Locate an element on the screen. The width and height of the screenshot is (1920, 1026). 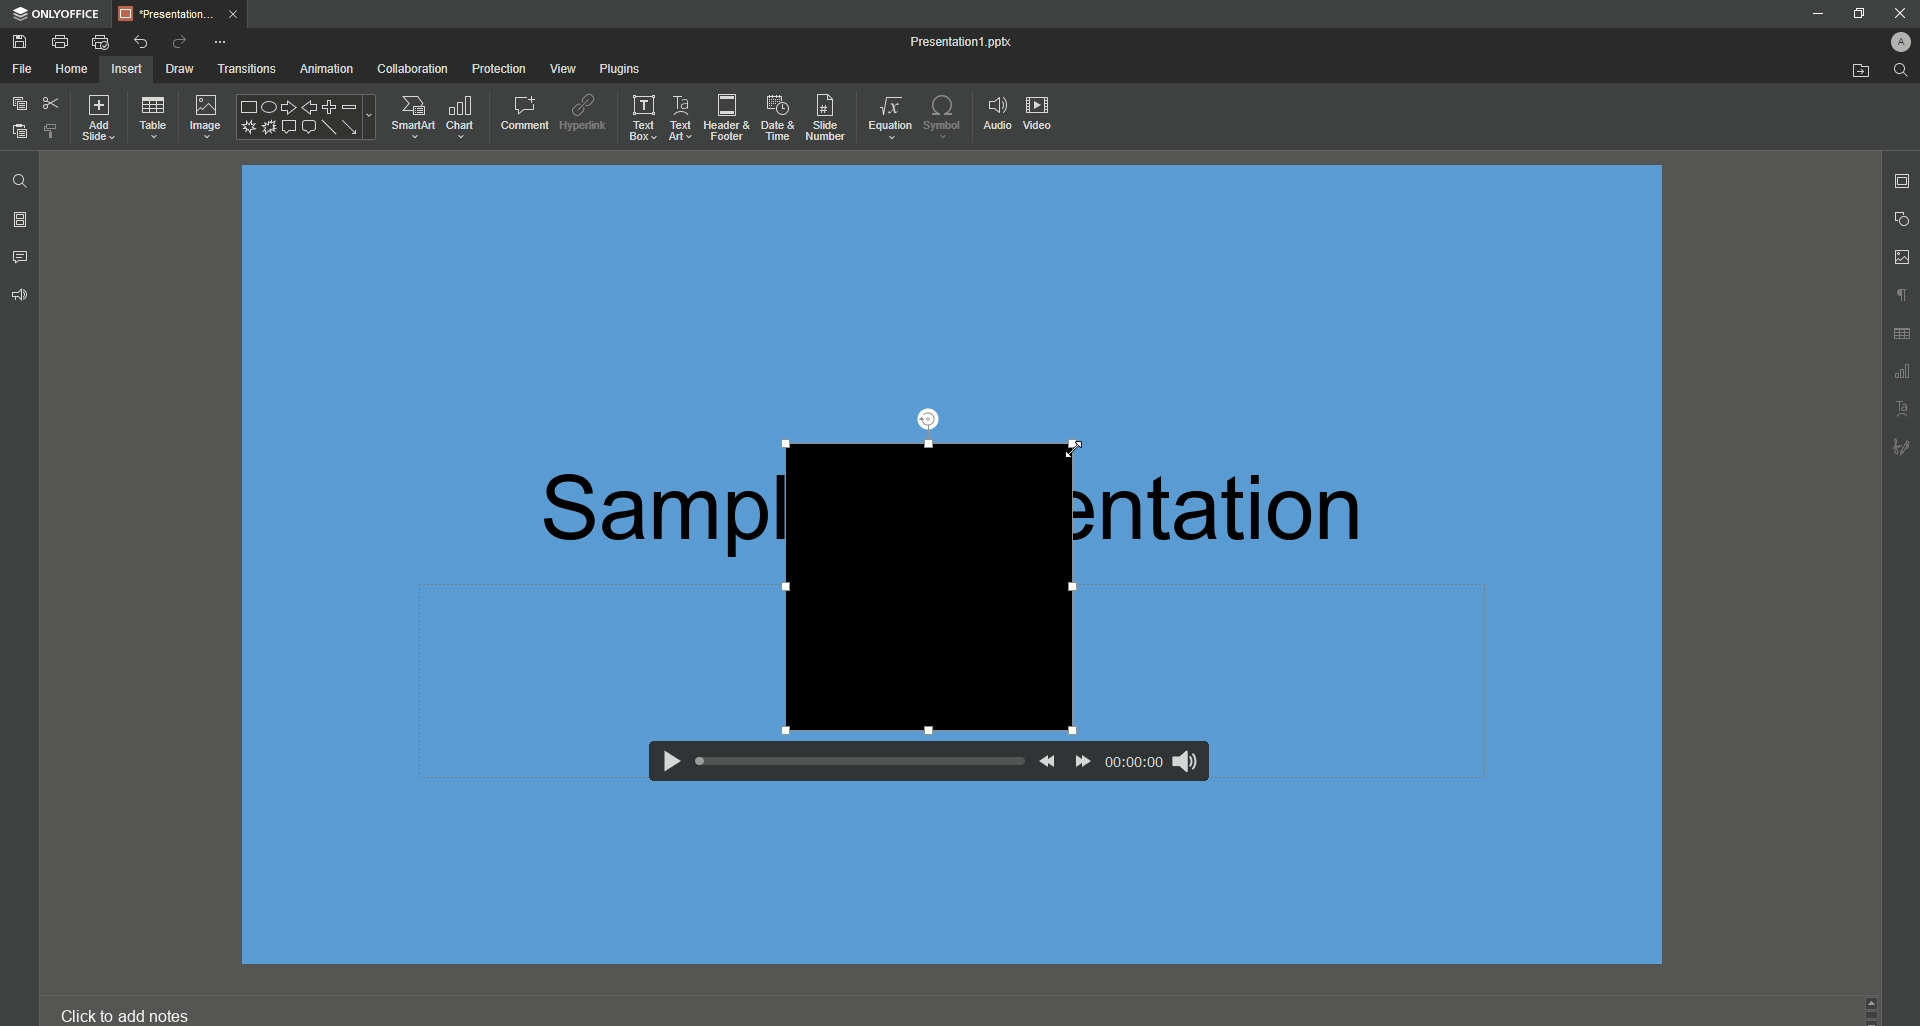
Paste is located at coordinates (18, 133).